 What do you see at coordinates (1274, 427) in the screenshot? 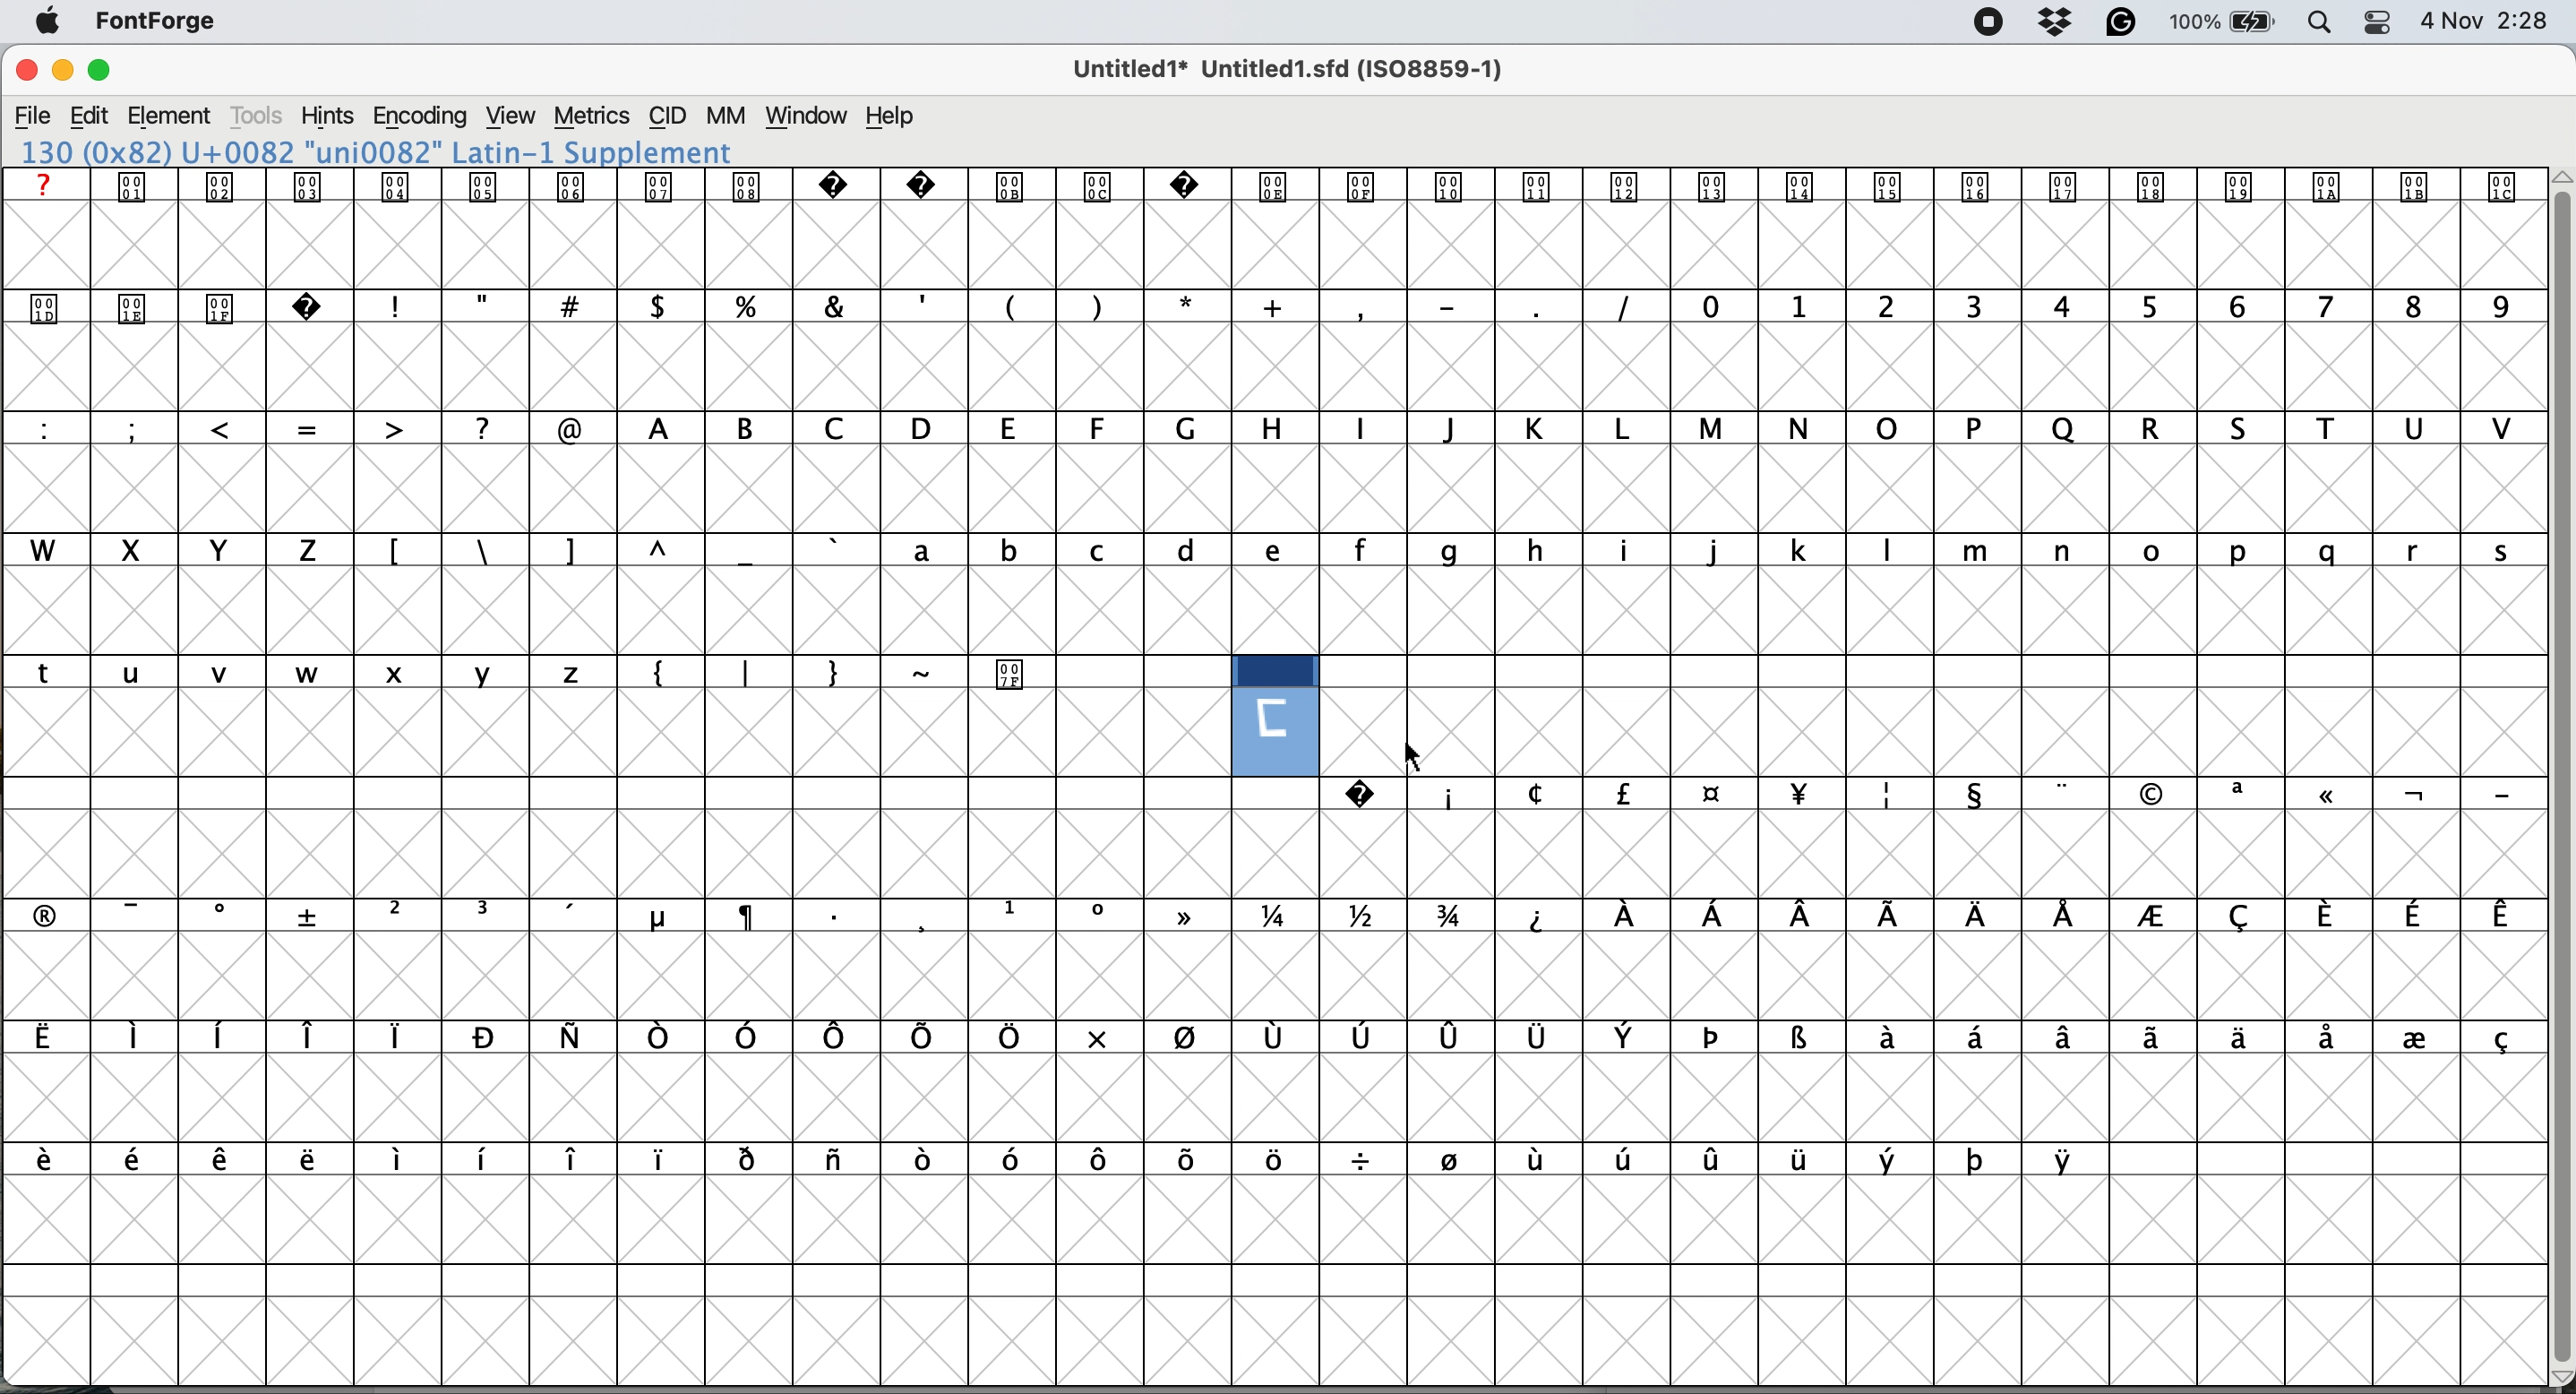
I see `Glyph Slots` at bounding box center [1274, 427].